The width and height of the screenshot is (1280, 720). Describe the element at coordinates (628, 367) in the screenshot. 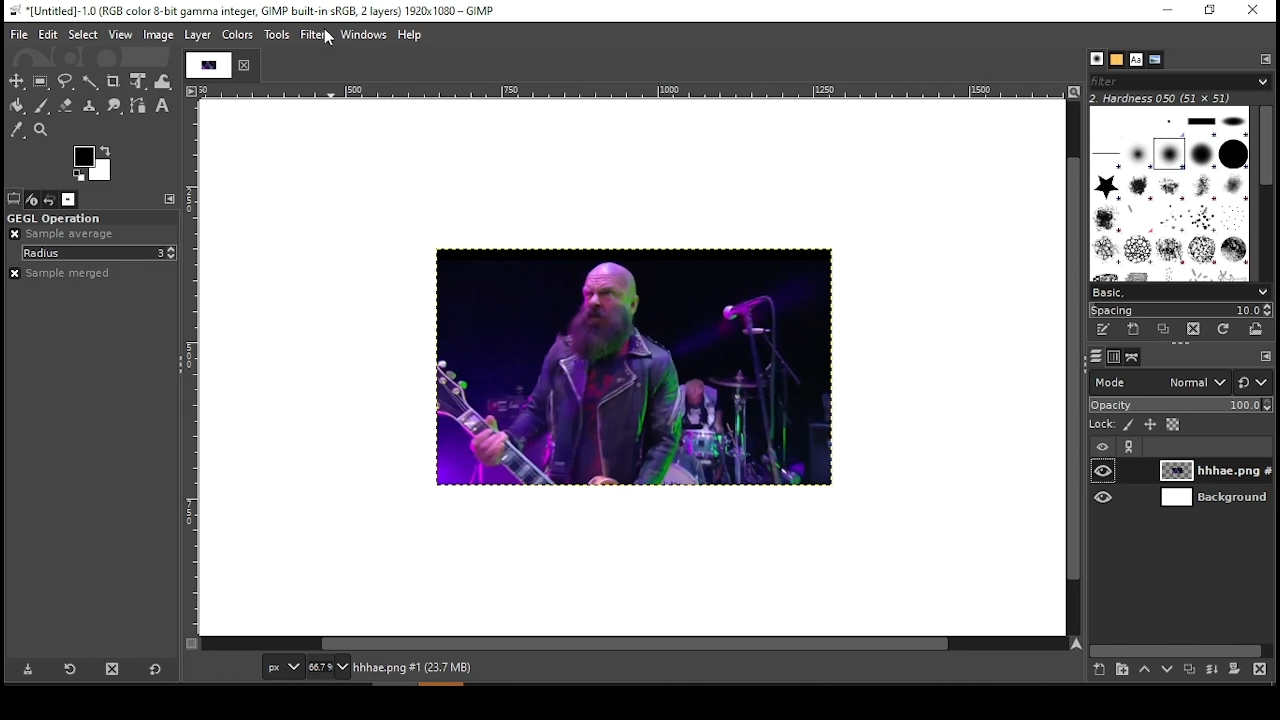

I see `image` at that location.